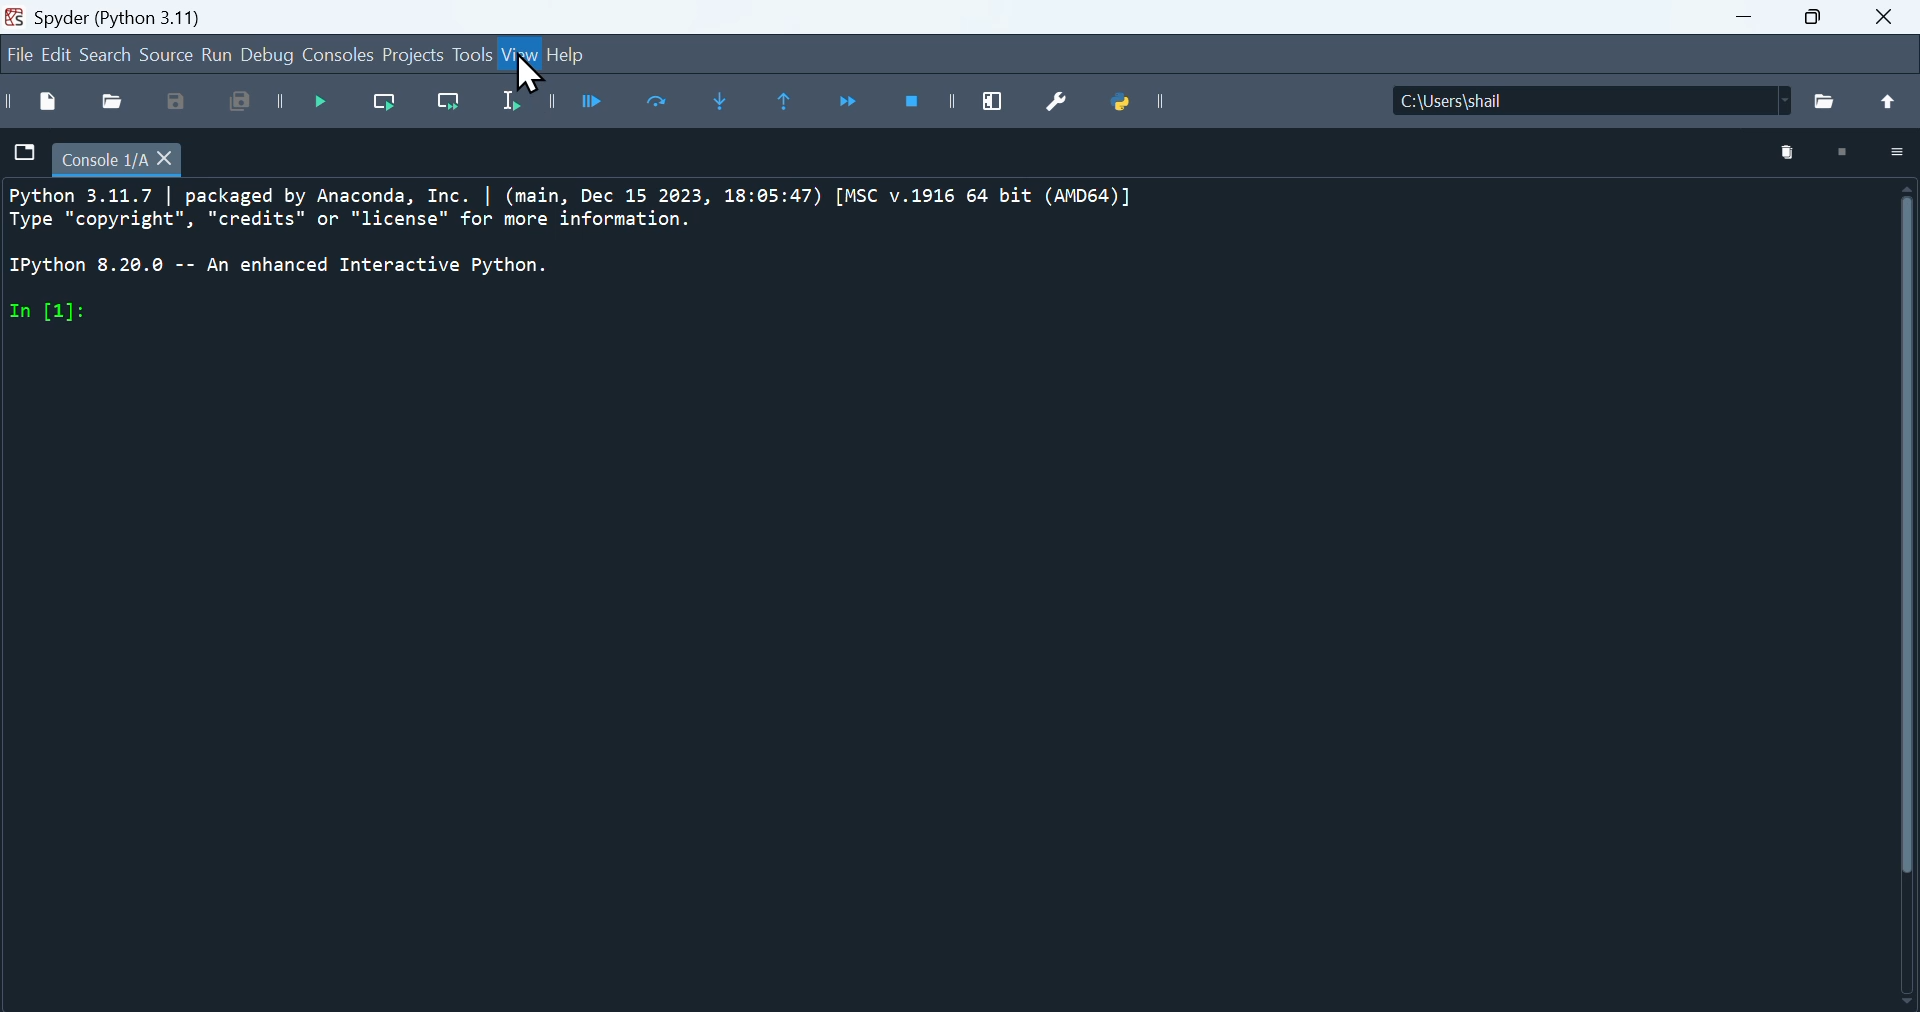 The height and width of the screenshot is (1012, 1920). Describe the element at coordinates (469, 56) in the screenshot. I see `Tools` at that location.